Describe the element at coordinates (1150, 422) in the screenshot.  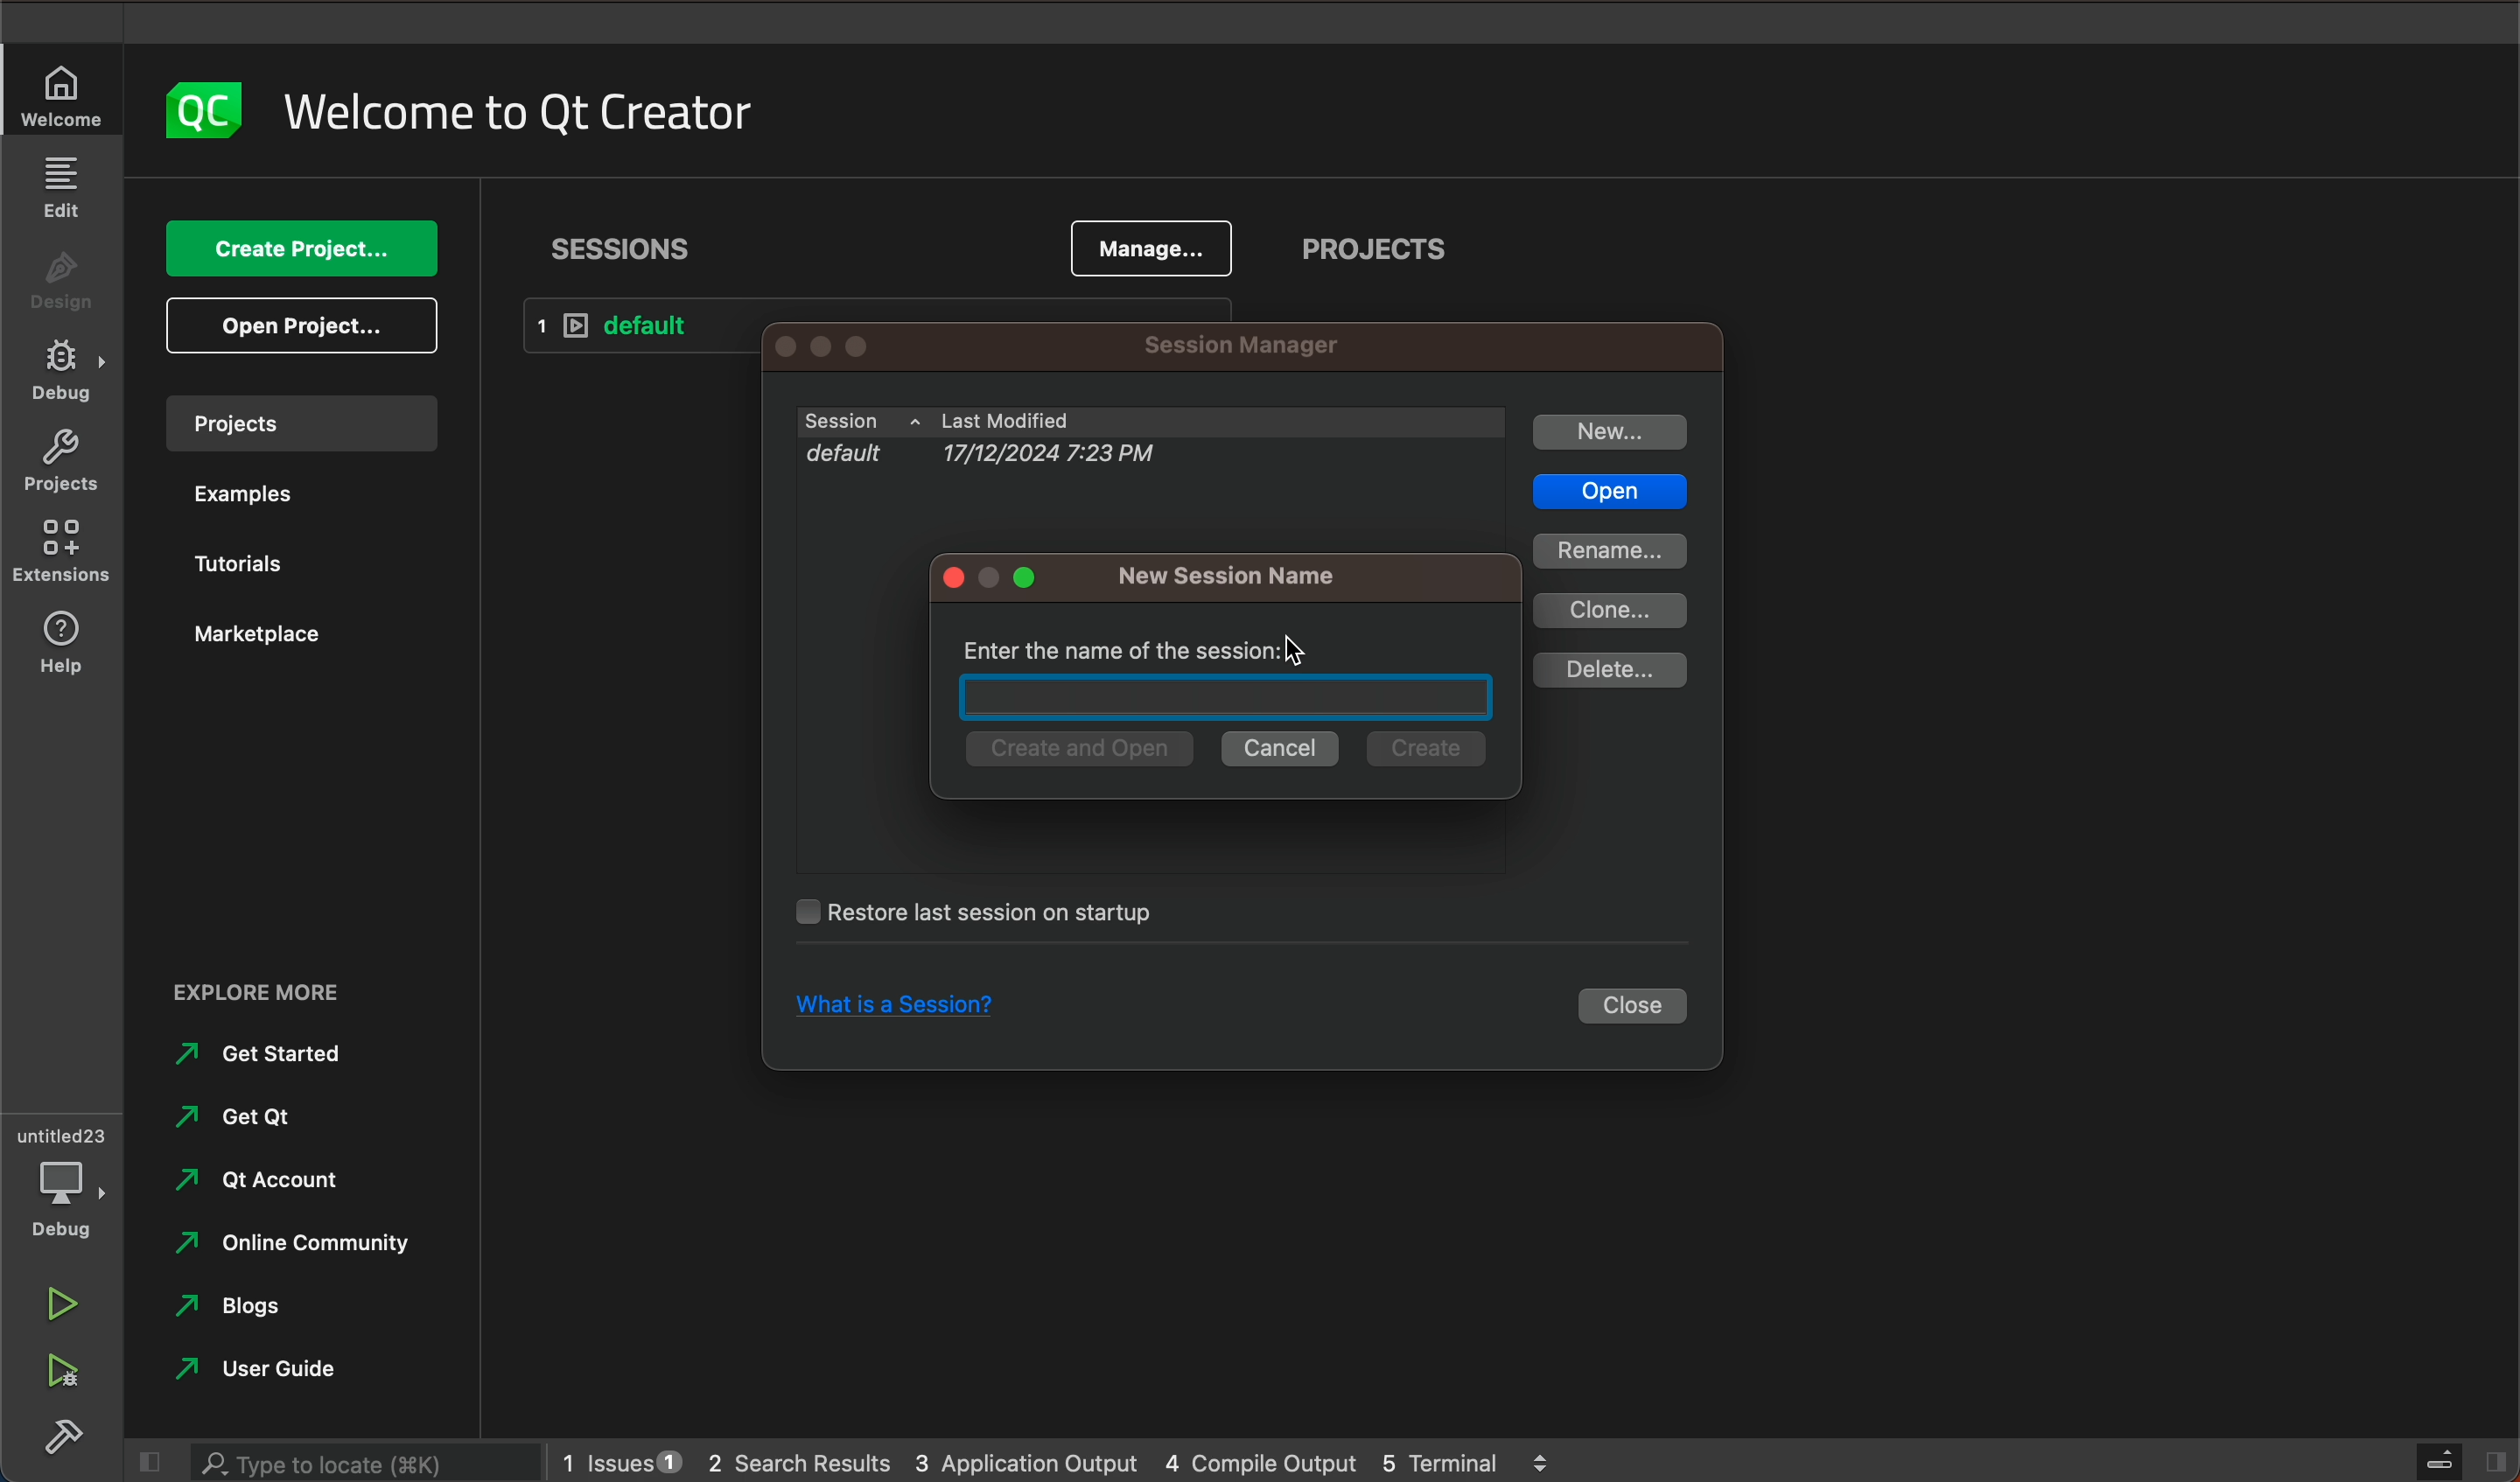
I see `sessions , last modified` at that location.